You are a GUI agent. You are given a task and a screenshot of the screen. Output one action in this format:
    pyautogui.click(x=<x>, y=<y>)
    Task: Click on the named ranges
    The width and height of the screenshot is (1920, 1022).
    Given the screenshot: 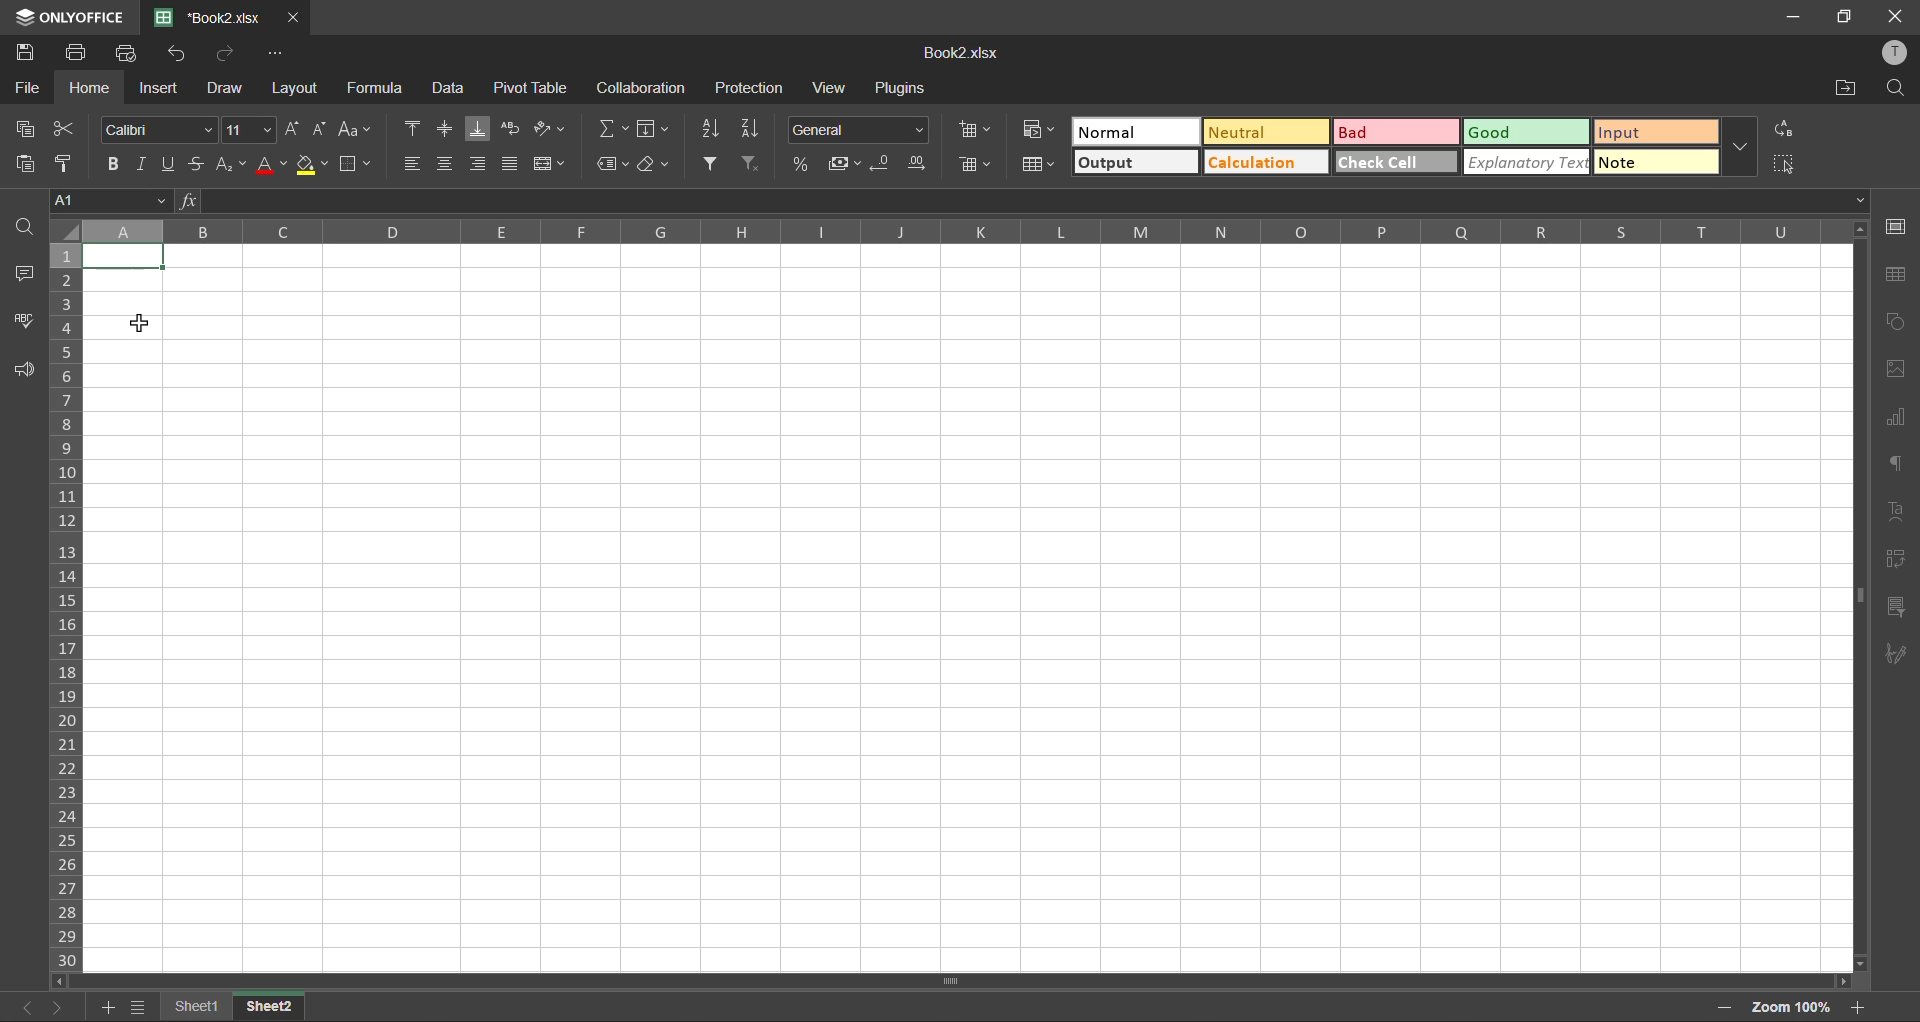 What is the action you would take?
    pyautogui.click(x=612, y=165)
    